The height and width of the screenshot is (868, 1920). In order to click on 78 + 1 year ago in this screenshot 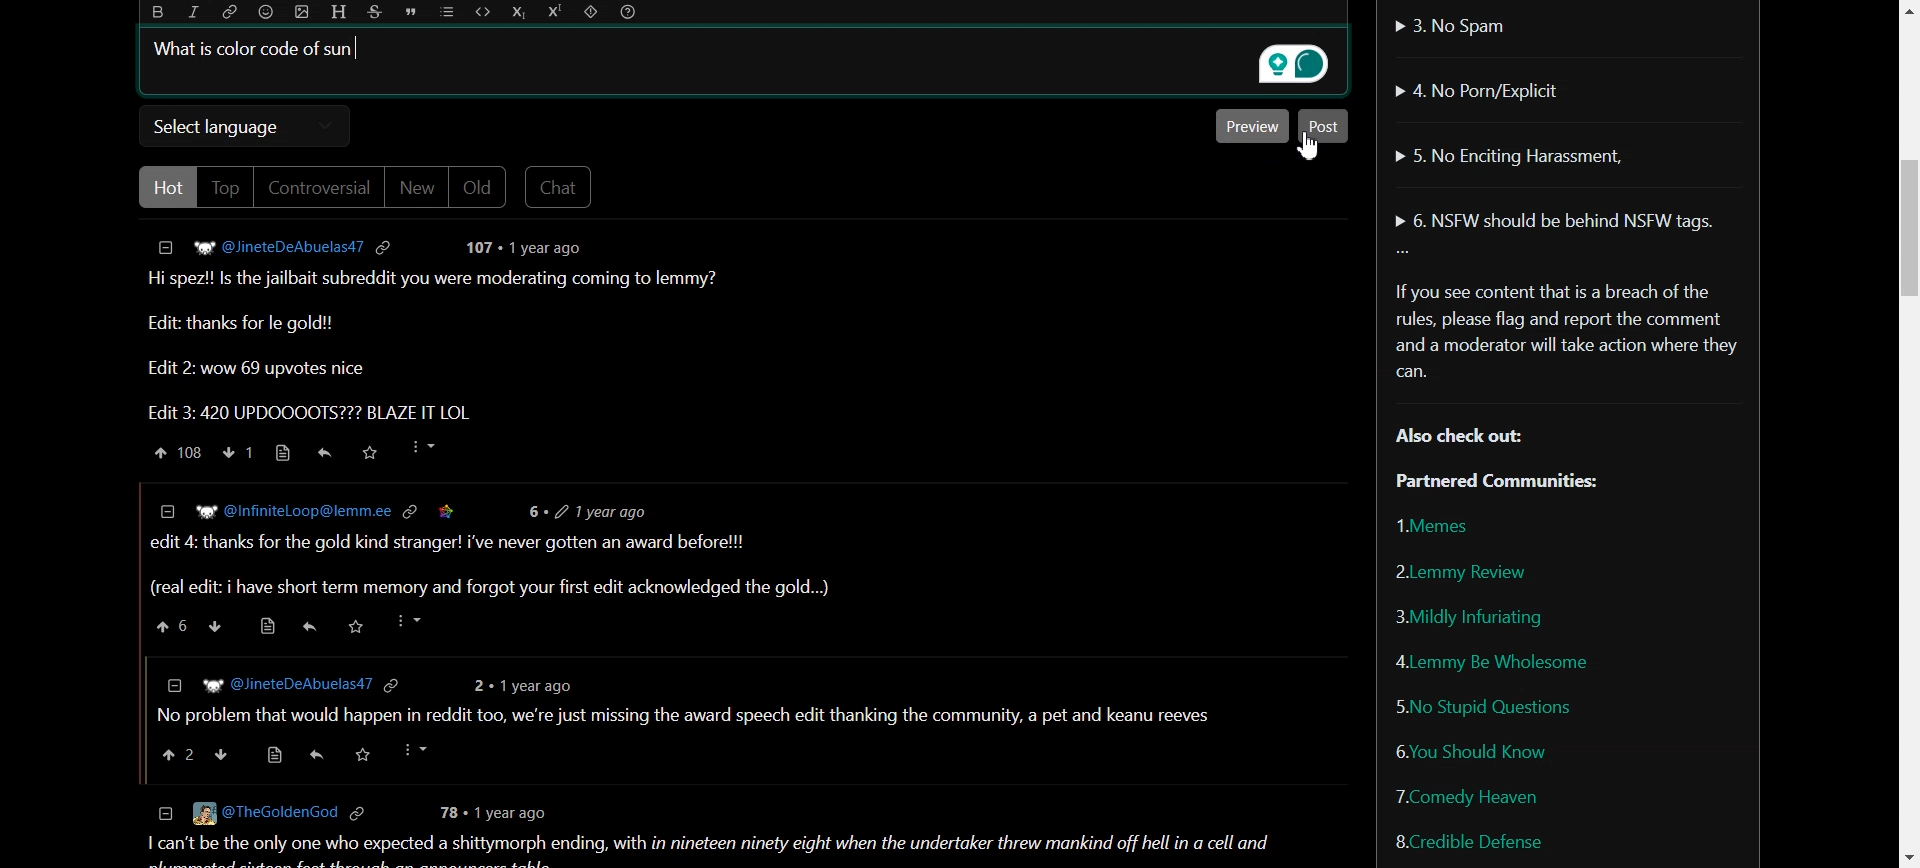, I will do `click(485, 813)`.